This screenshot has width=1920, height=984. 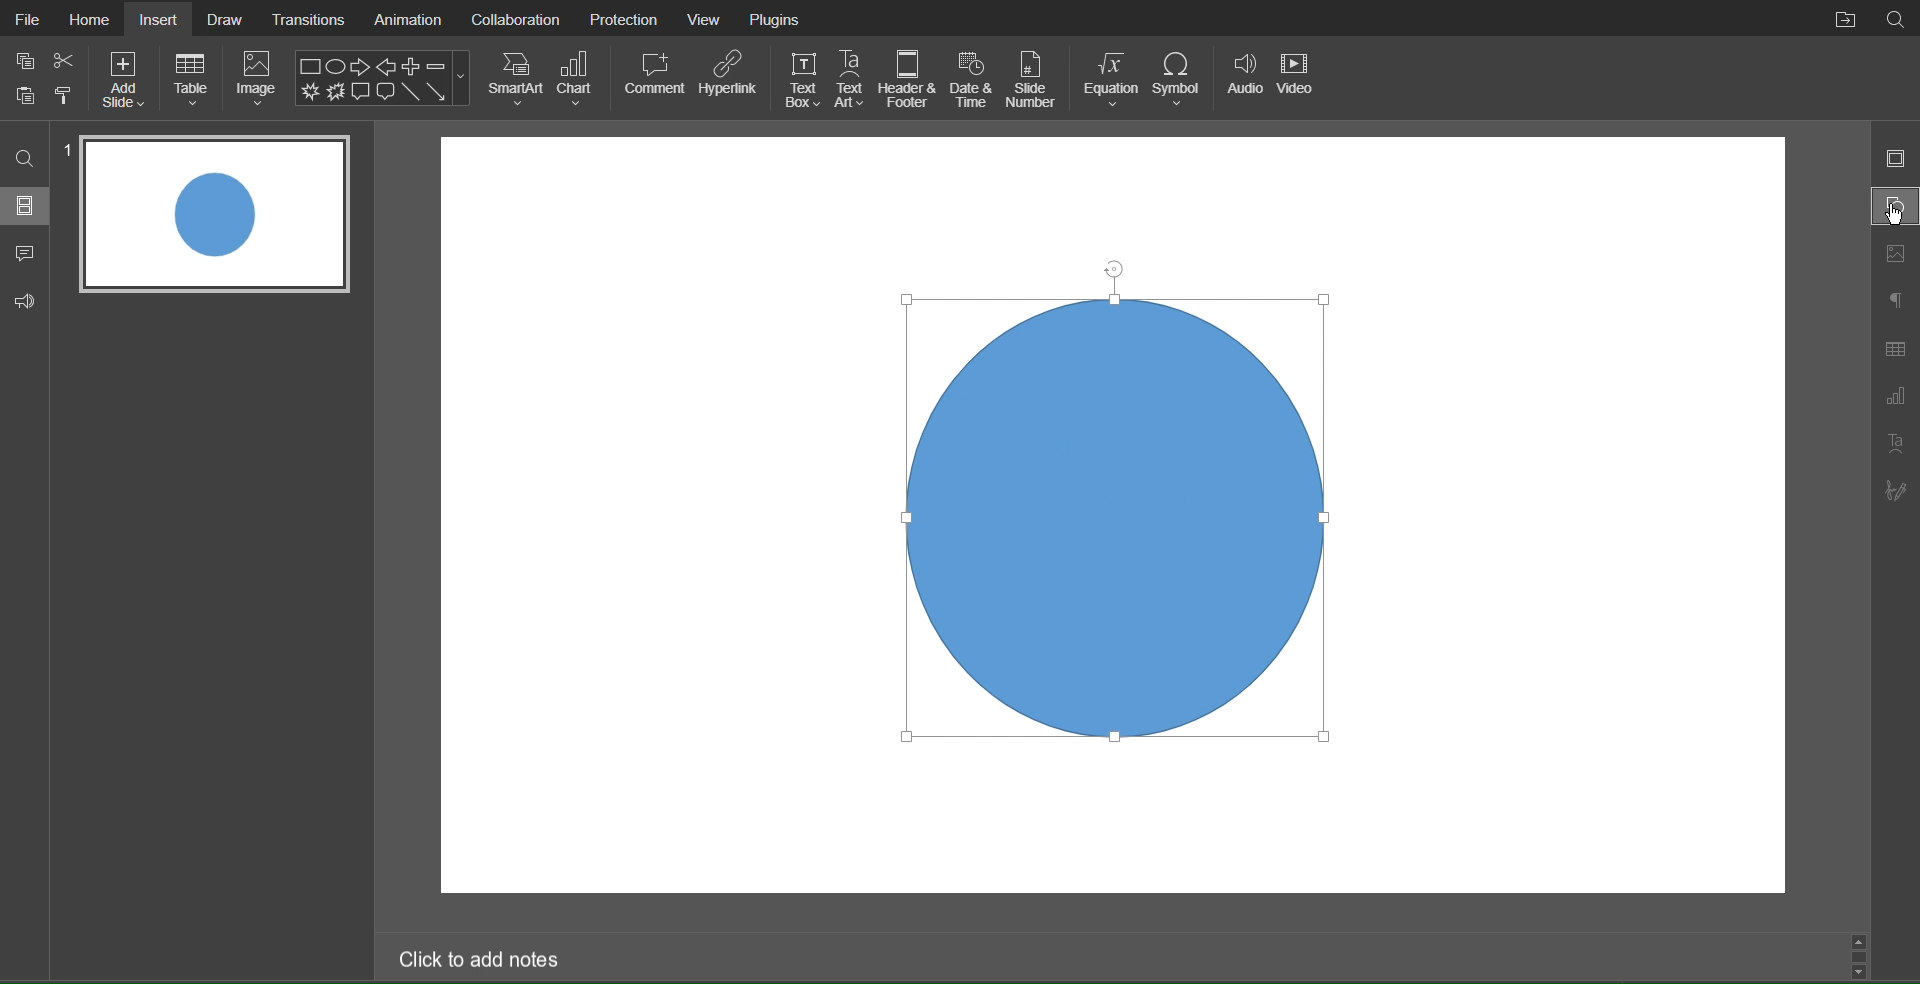 I want to click on Insert, so click(x=160, y=17).